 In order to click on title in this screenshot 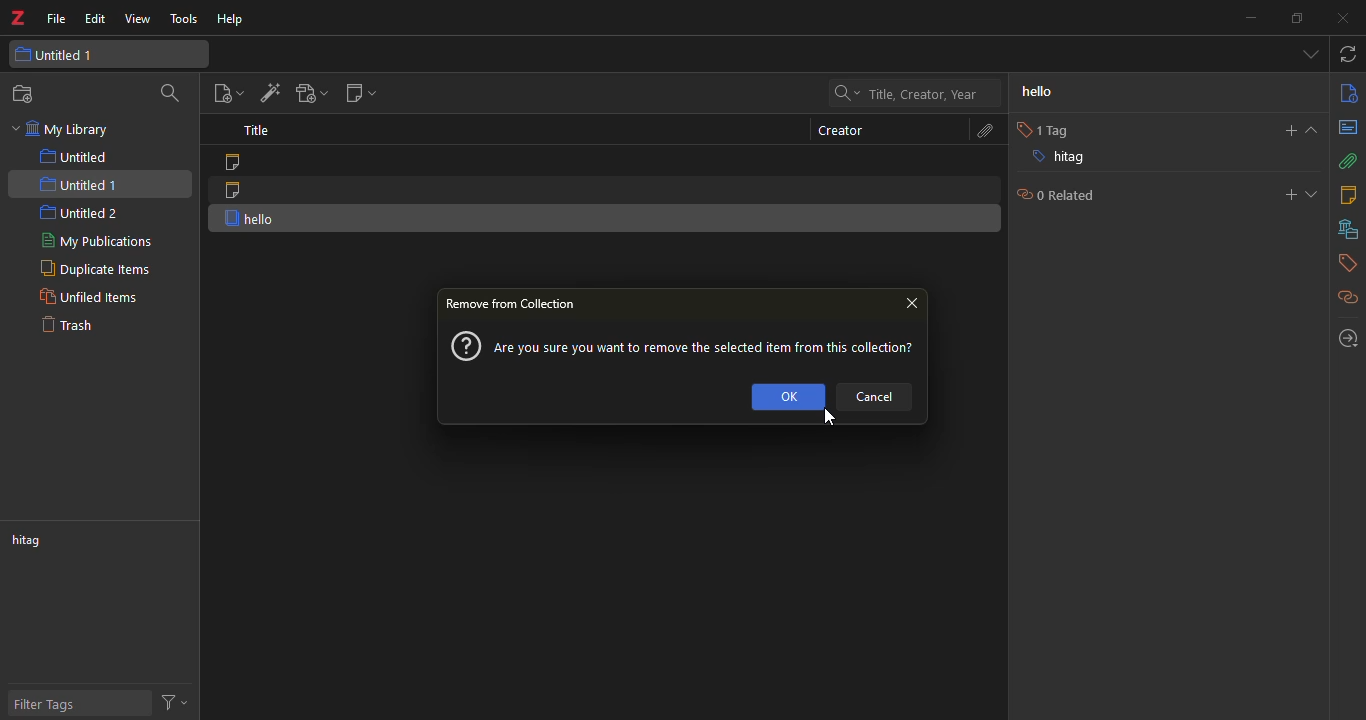, I will do `click(252, 132)`.